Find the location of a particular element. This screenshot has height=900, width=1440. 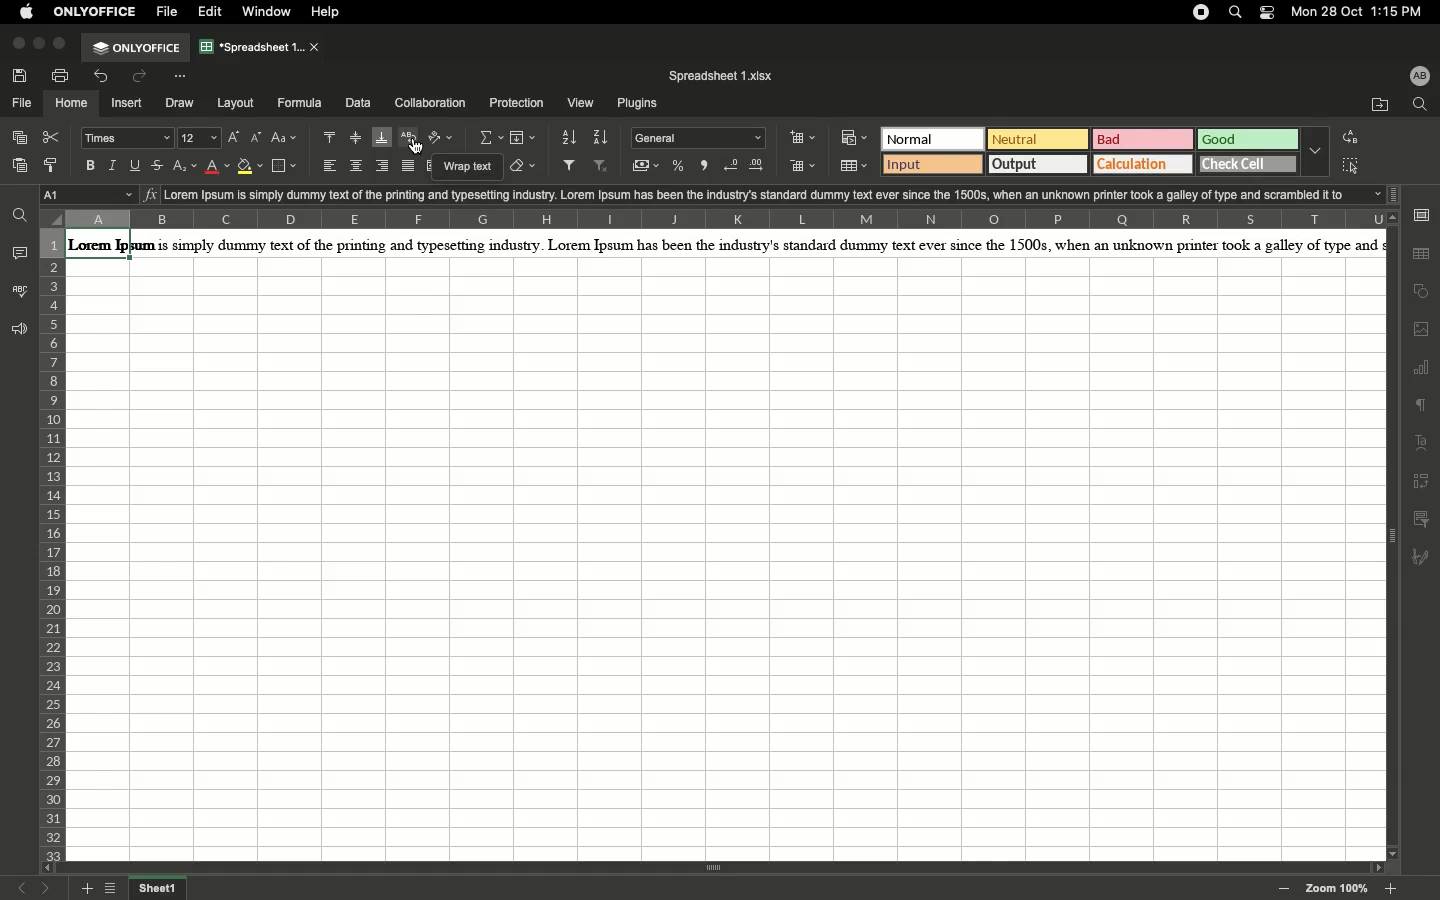

Select all is located at coordinates (1349, 168).